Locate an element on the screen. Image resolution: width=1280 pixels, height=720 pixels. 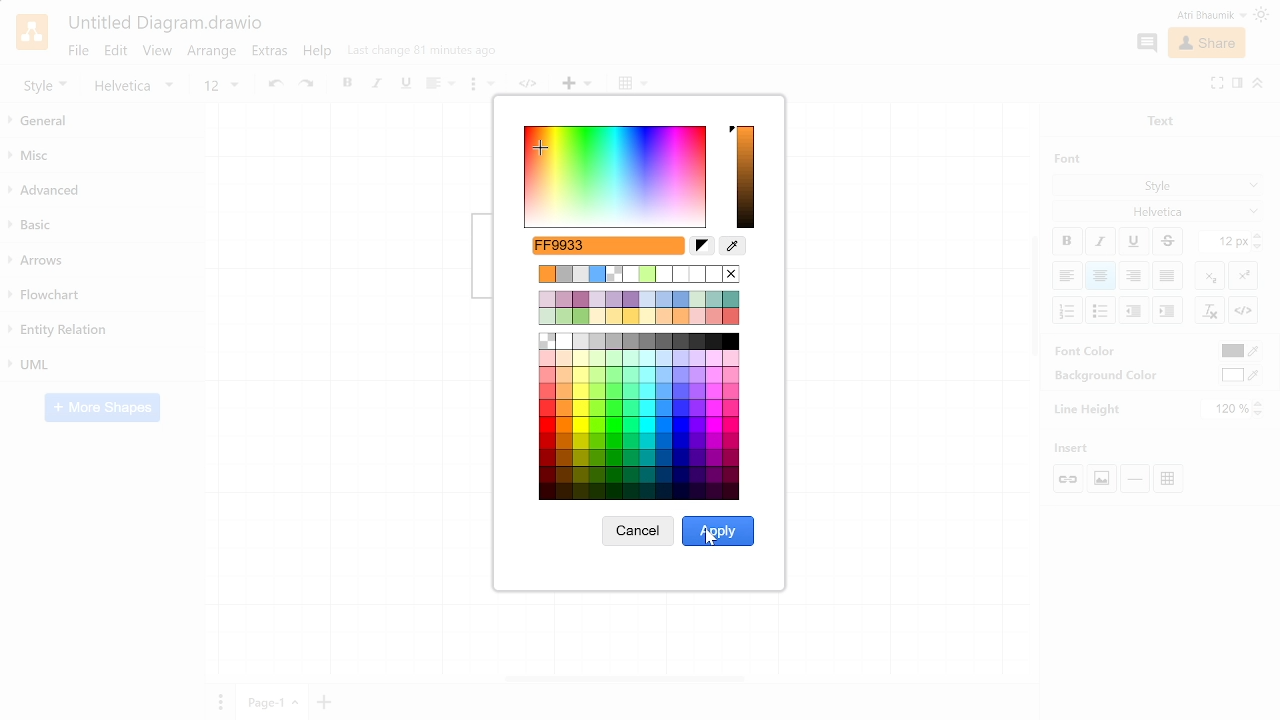
Arrows is located at coordinates (103, 261).